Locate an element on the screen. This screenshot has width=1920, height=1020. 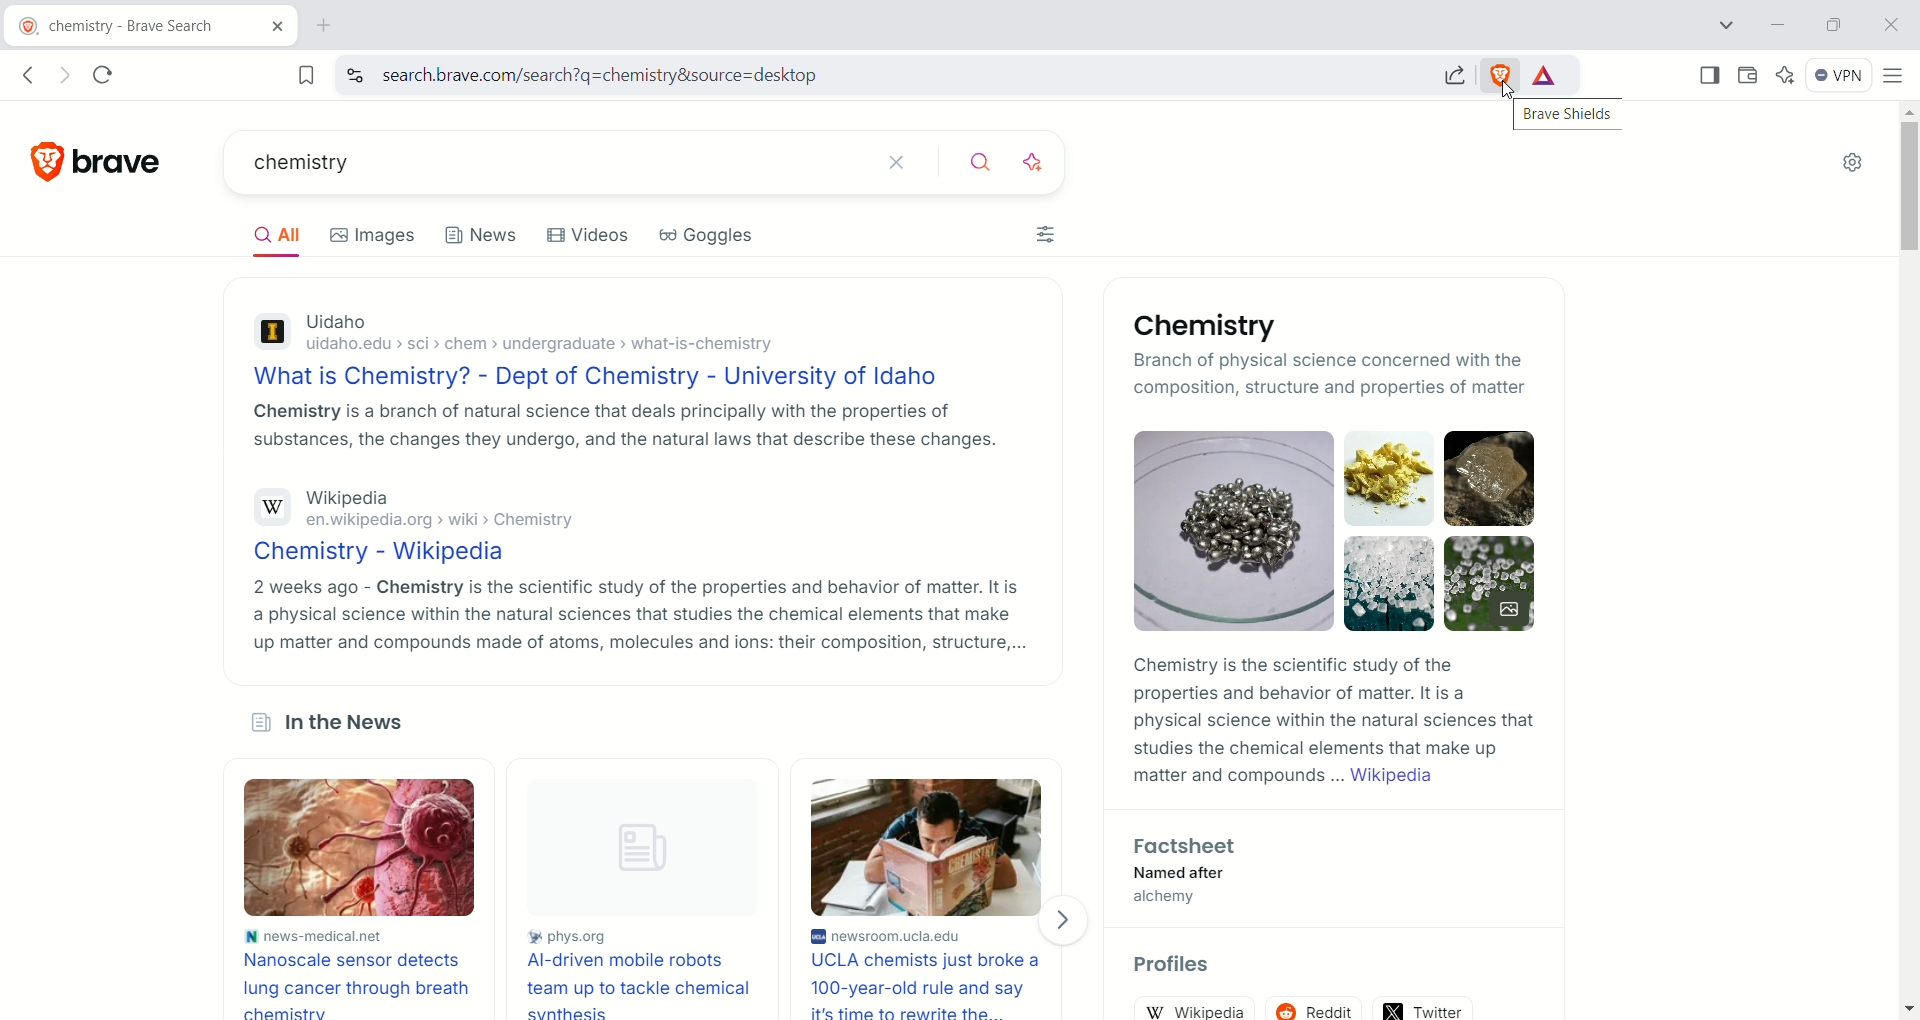
phys.org is located at coordinates (635, 939).